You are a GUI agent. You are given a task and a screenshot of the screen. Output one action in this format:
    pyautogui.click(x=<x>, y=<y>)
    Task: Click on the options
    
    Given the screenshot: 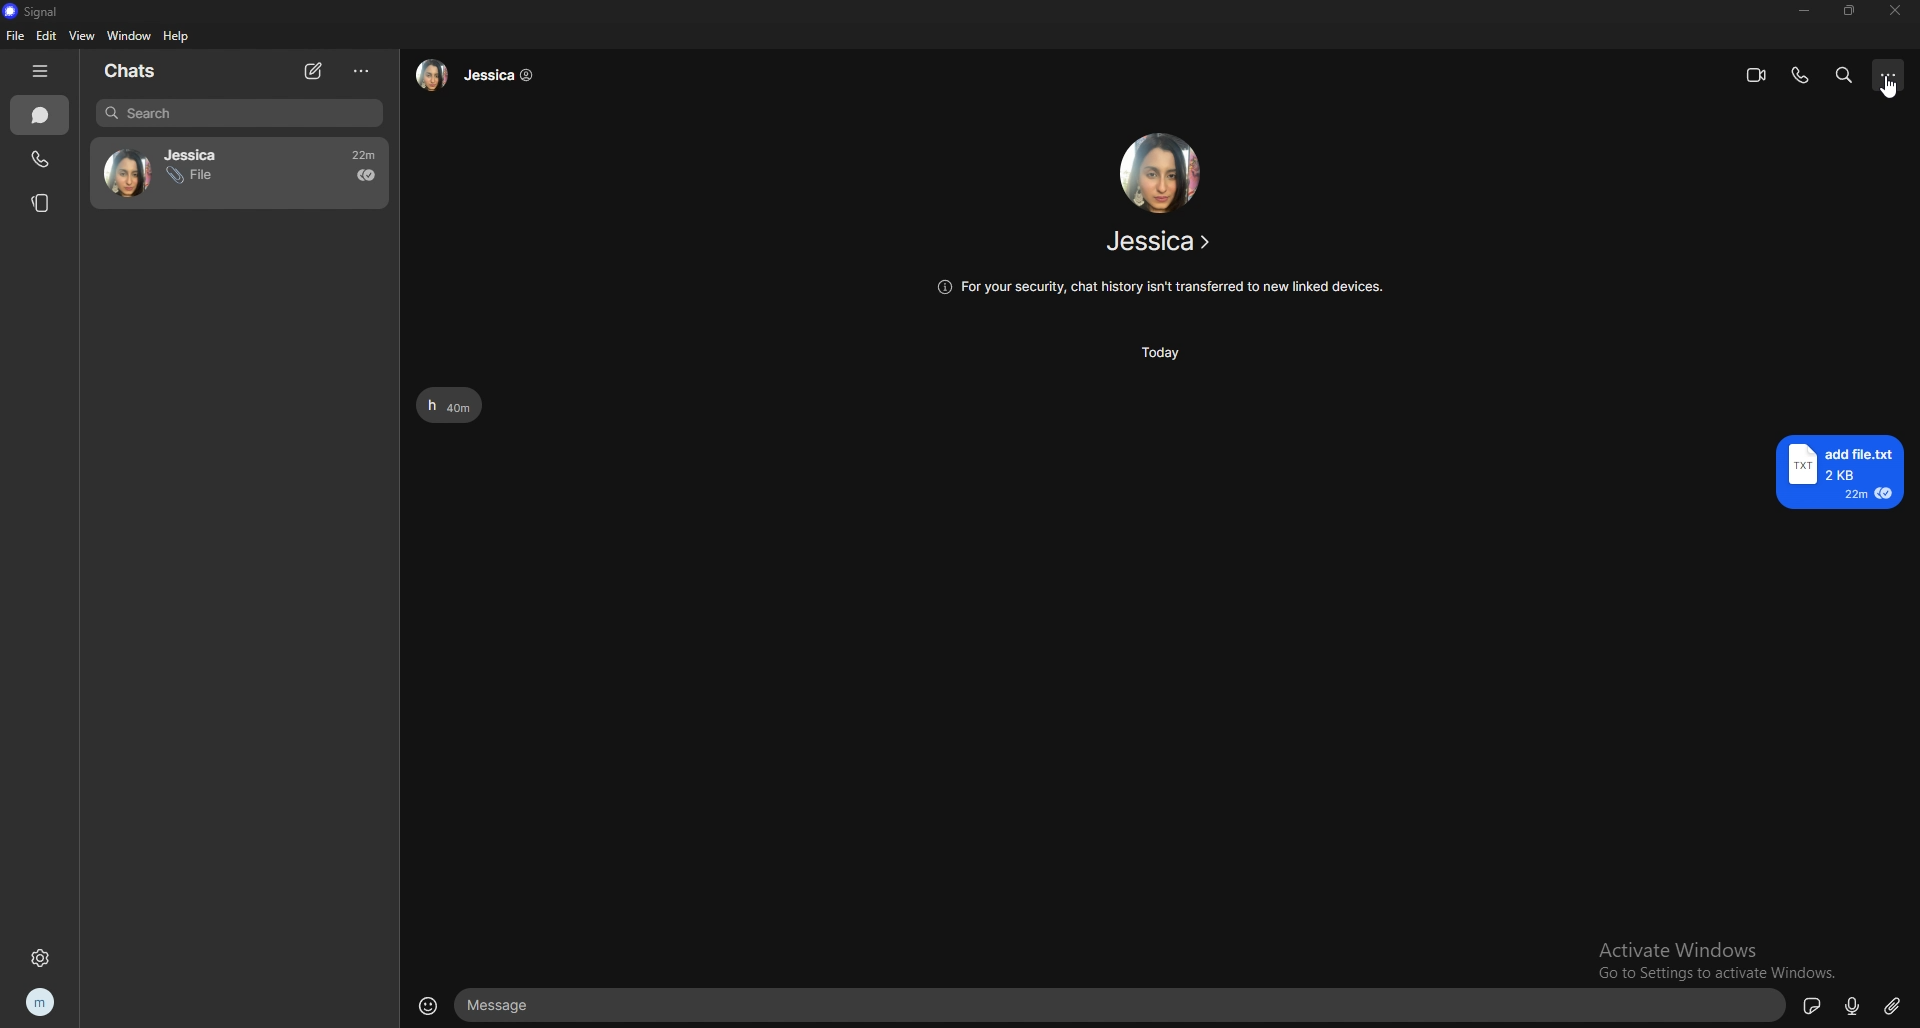 What is the action you would take?
    pyautogui.click(x=1889, y=74)
    